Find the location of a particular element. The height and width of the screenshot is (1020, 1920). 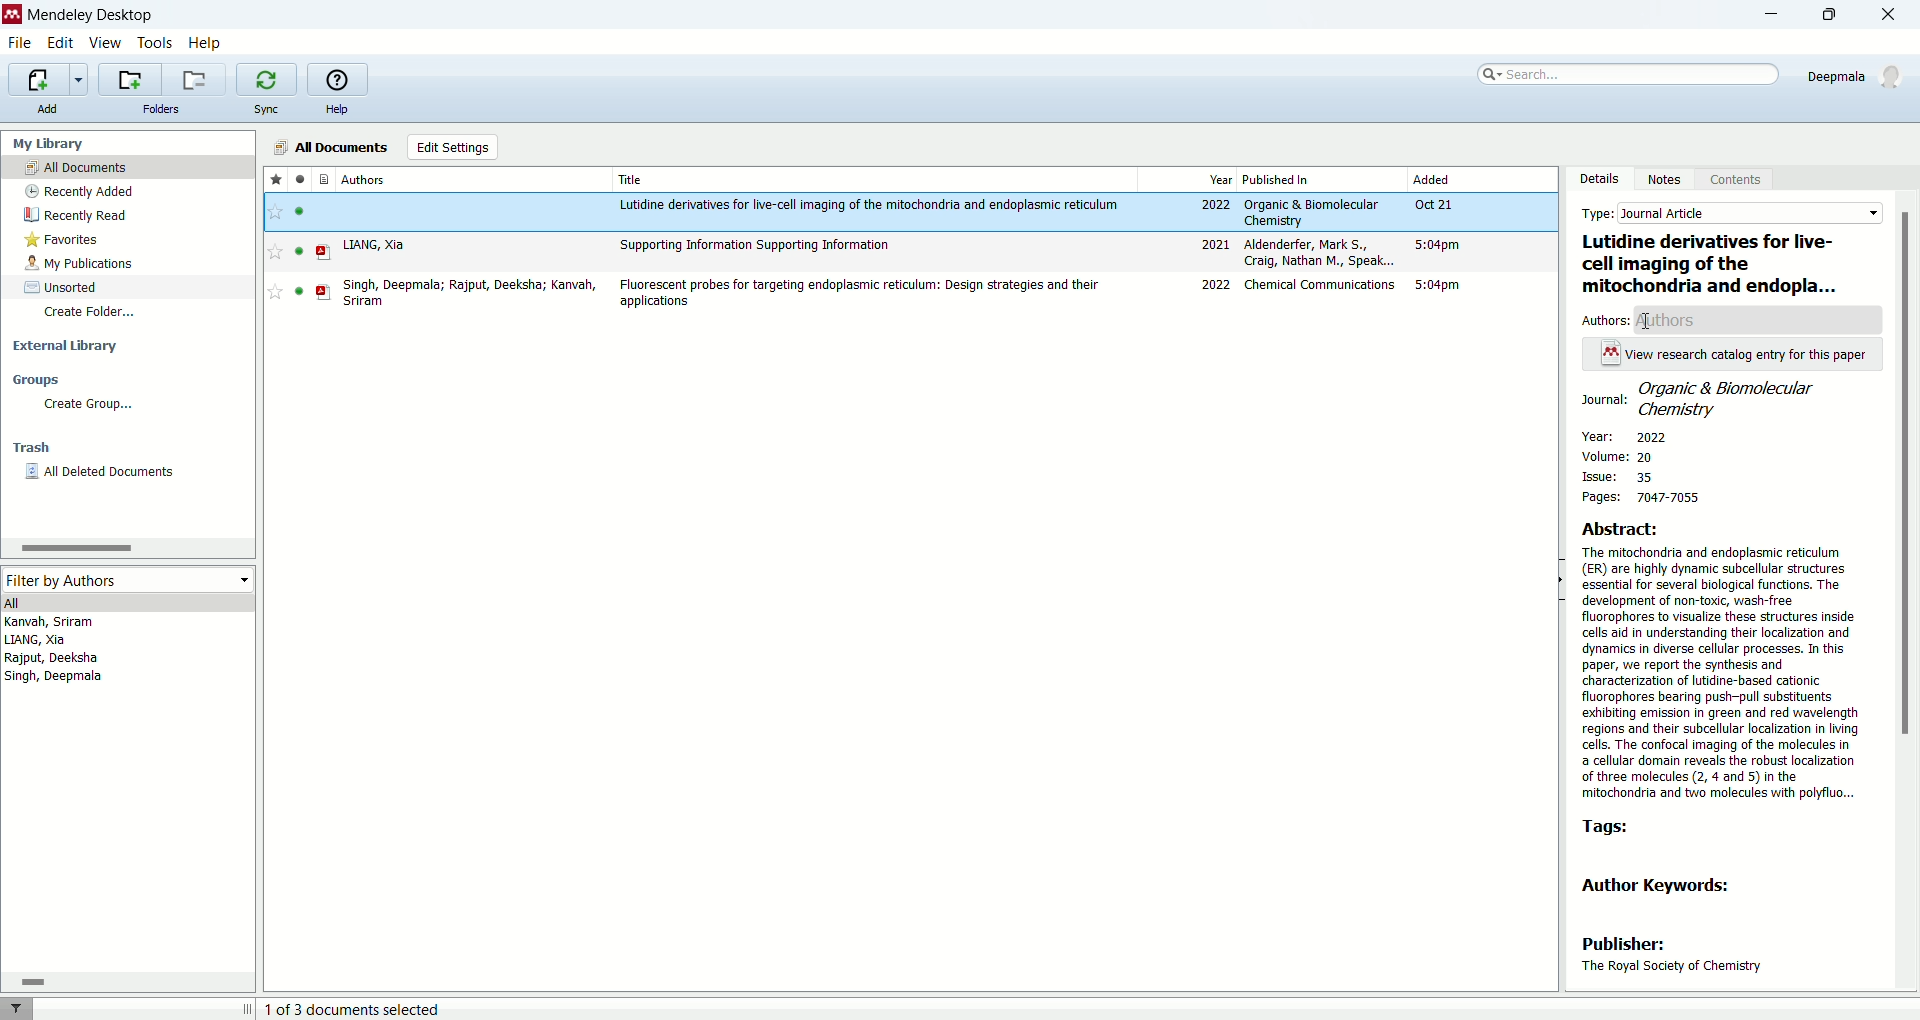

Oct 21 is located at coordinates (1439, 207).